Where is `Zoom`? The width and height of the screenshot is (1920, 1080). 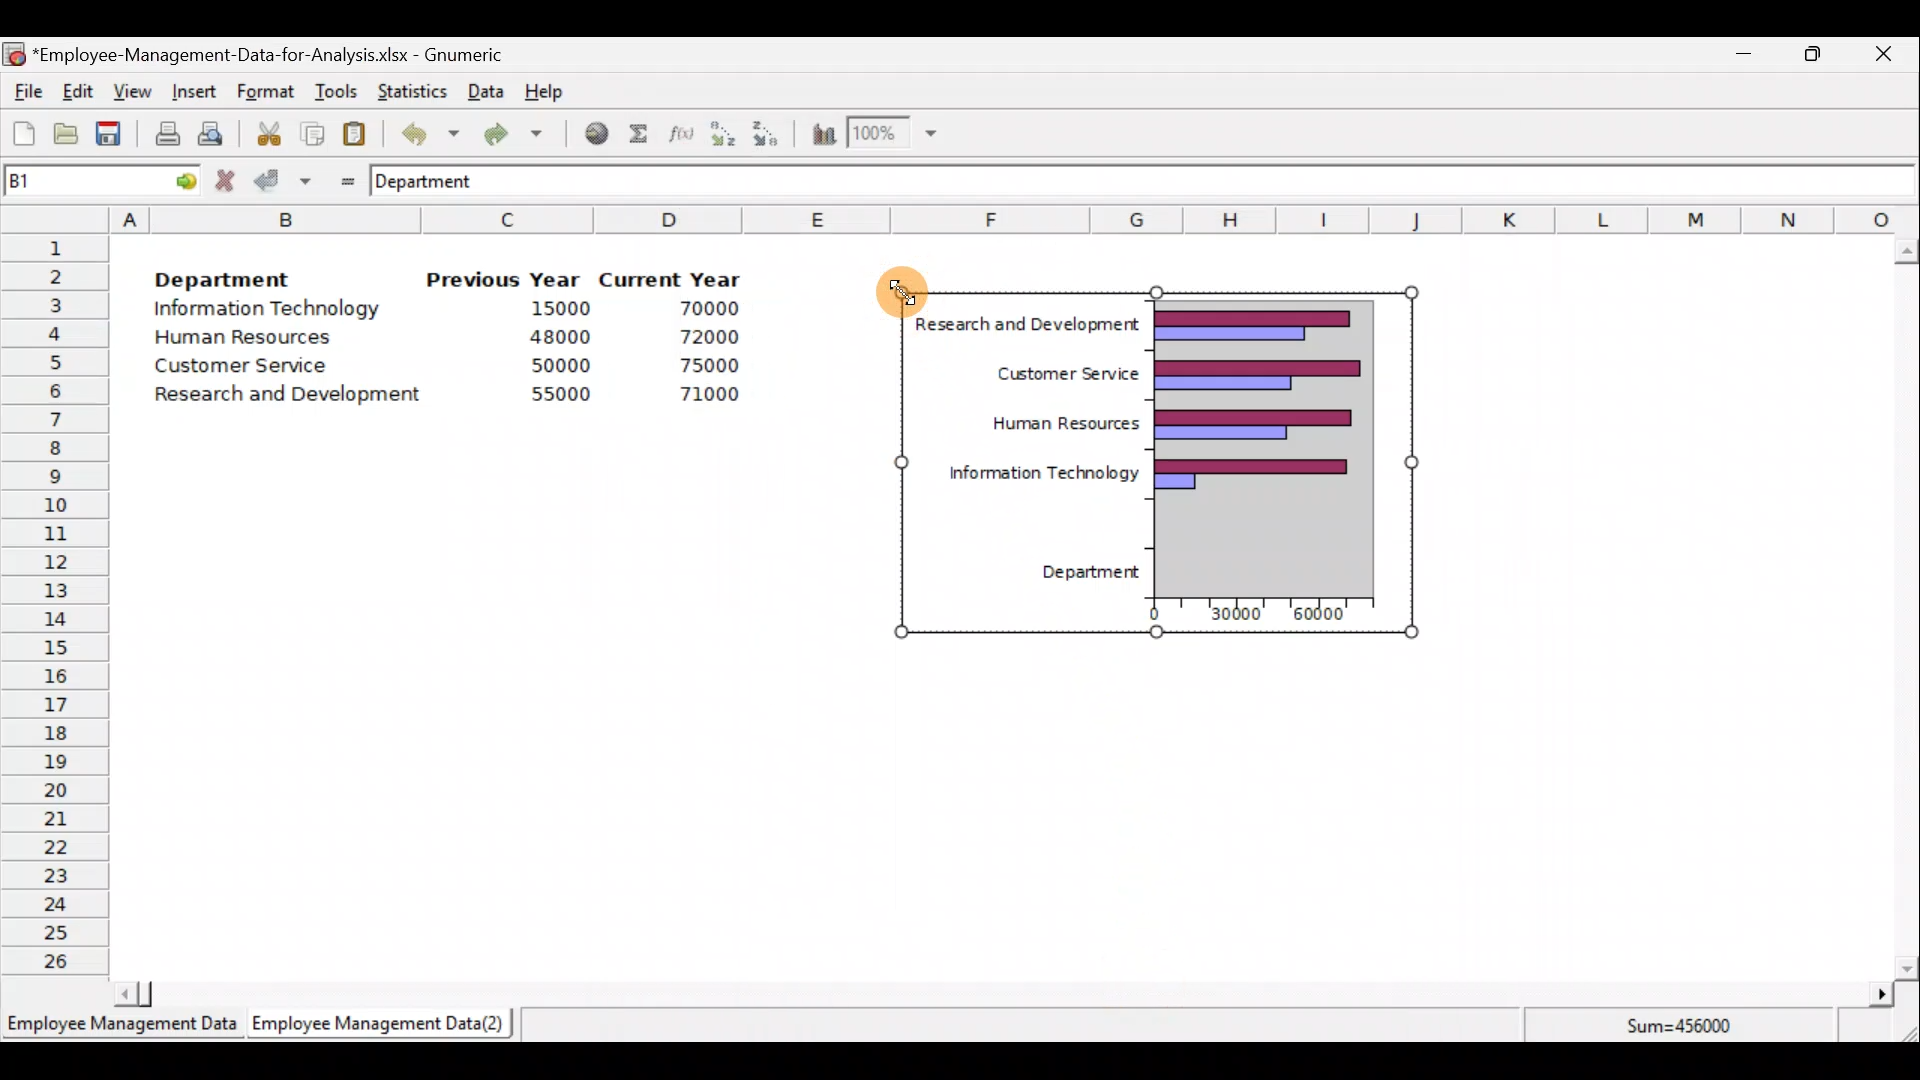 Zoom is located at coordinates (894, 133).